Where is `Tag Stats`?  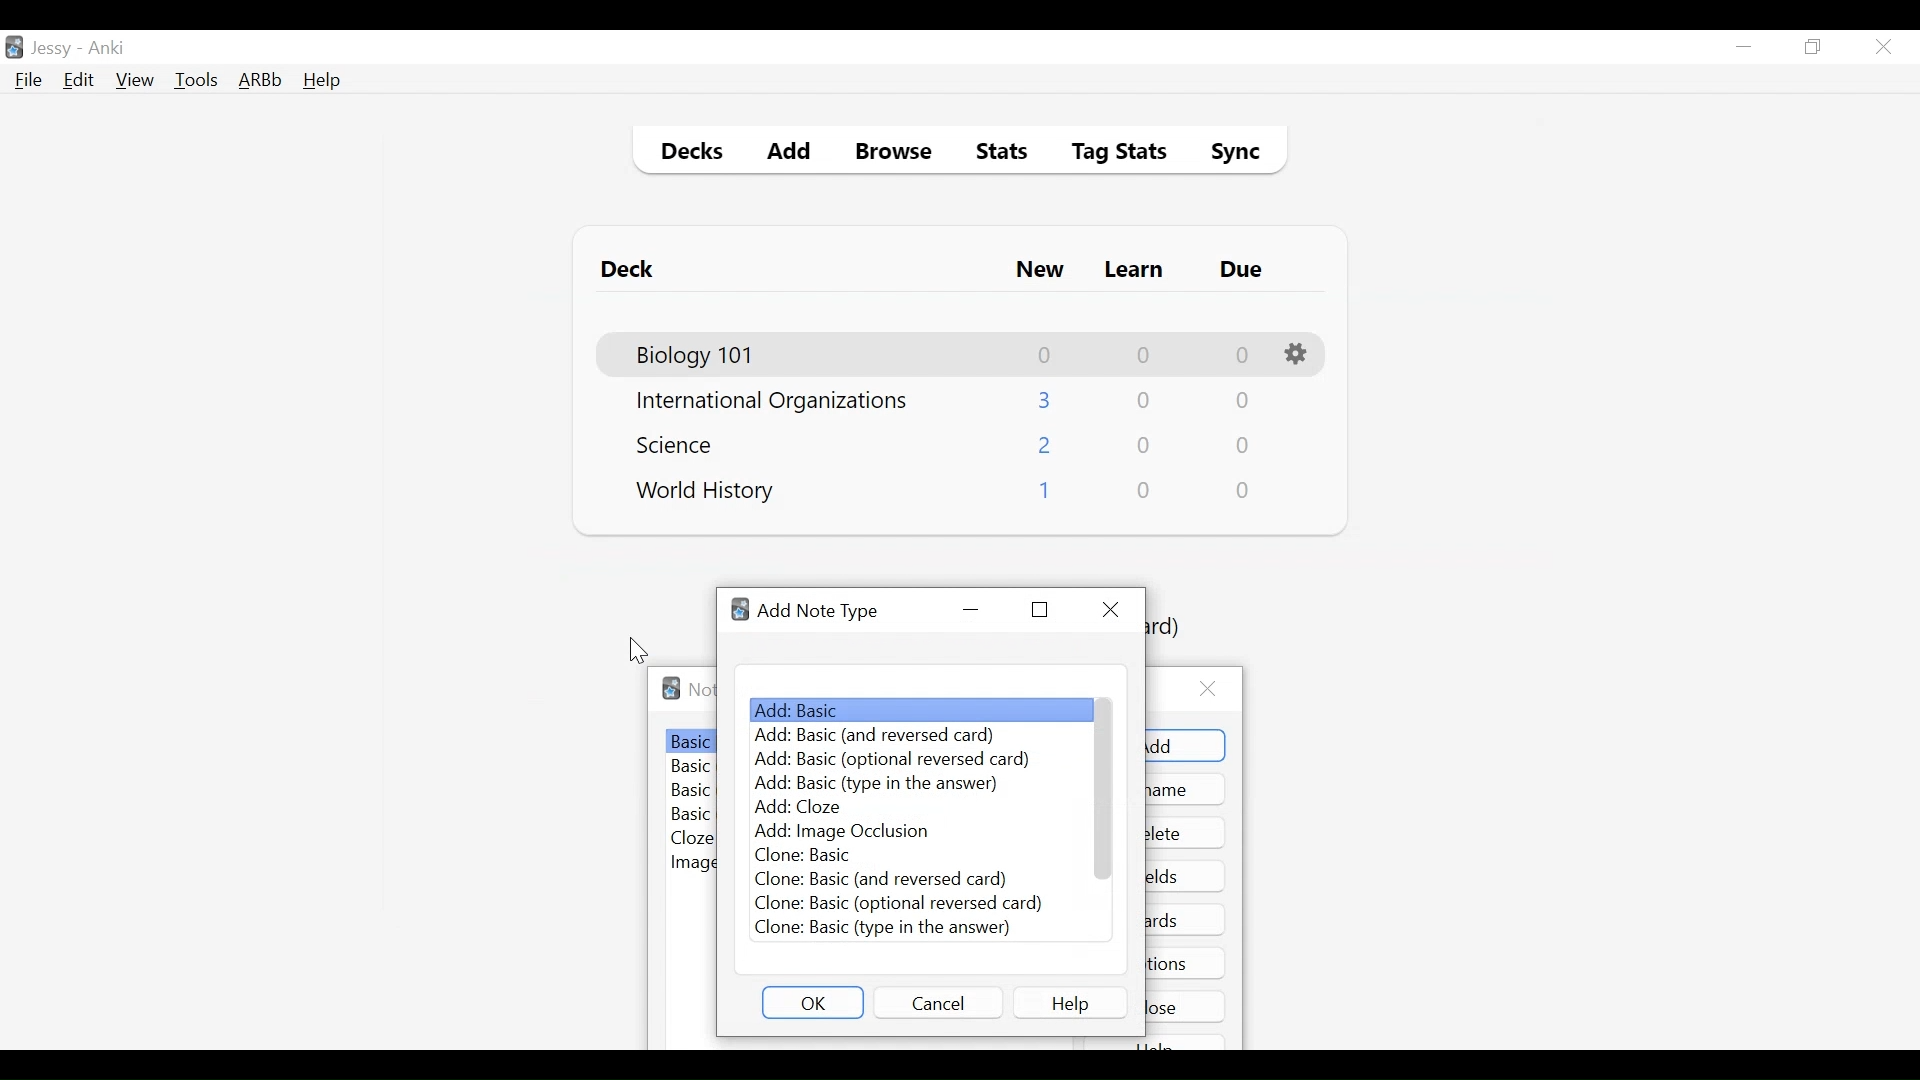 Tag Stats is located at coordinates (1108, 154).